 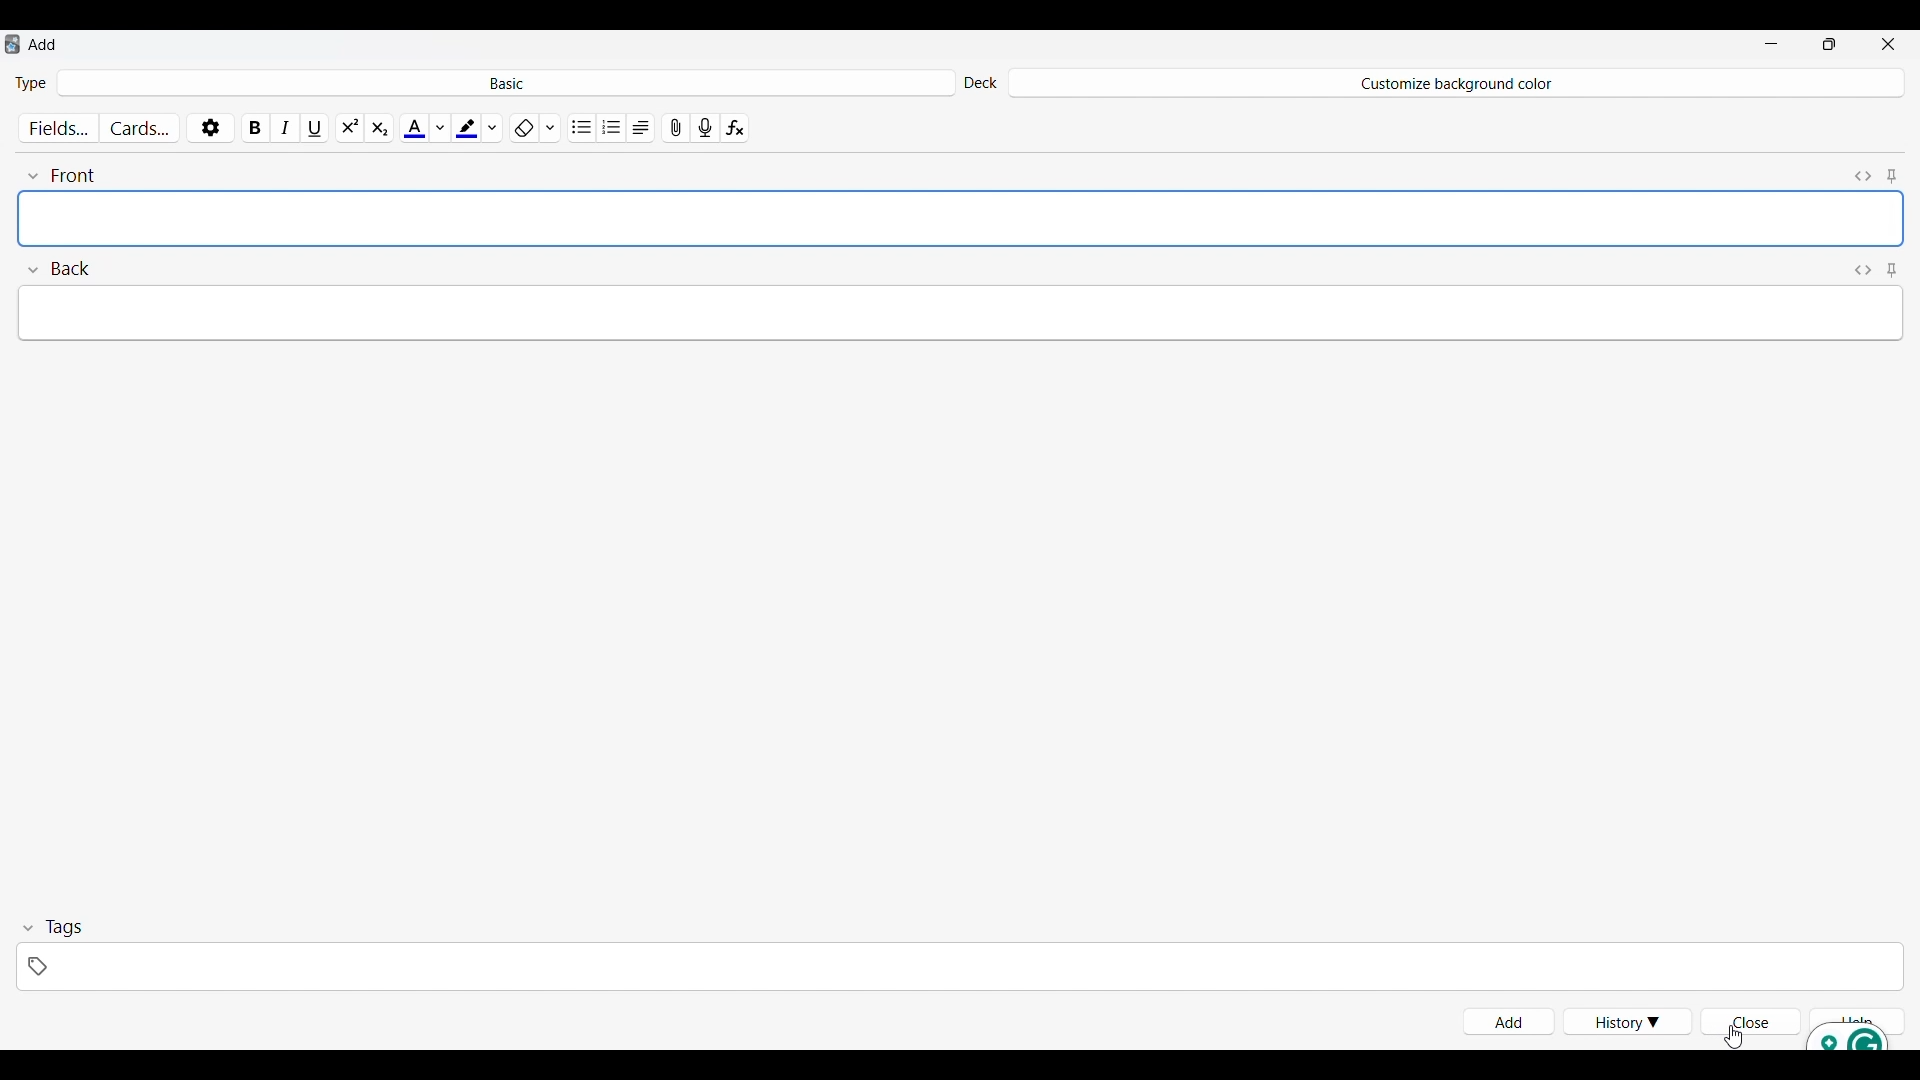 I want to click on Equations, so click(x=735, y=125).